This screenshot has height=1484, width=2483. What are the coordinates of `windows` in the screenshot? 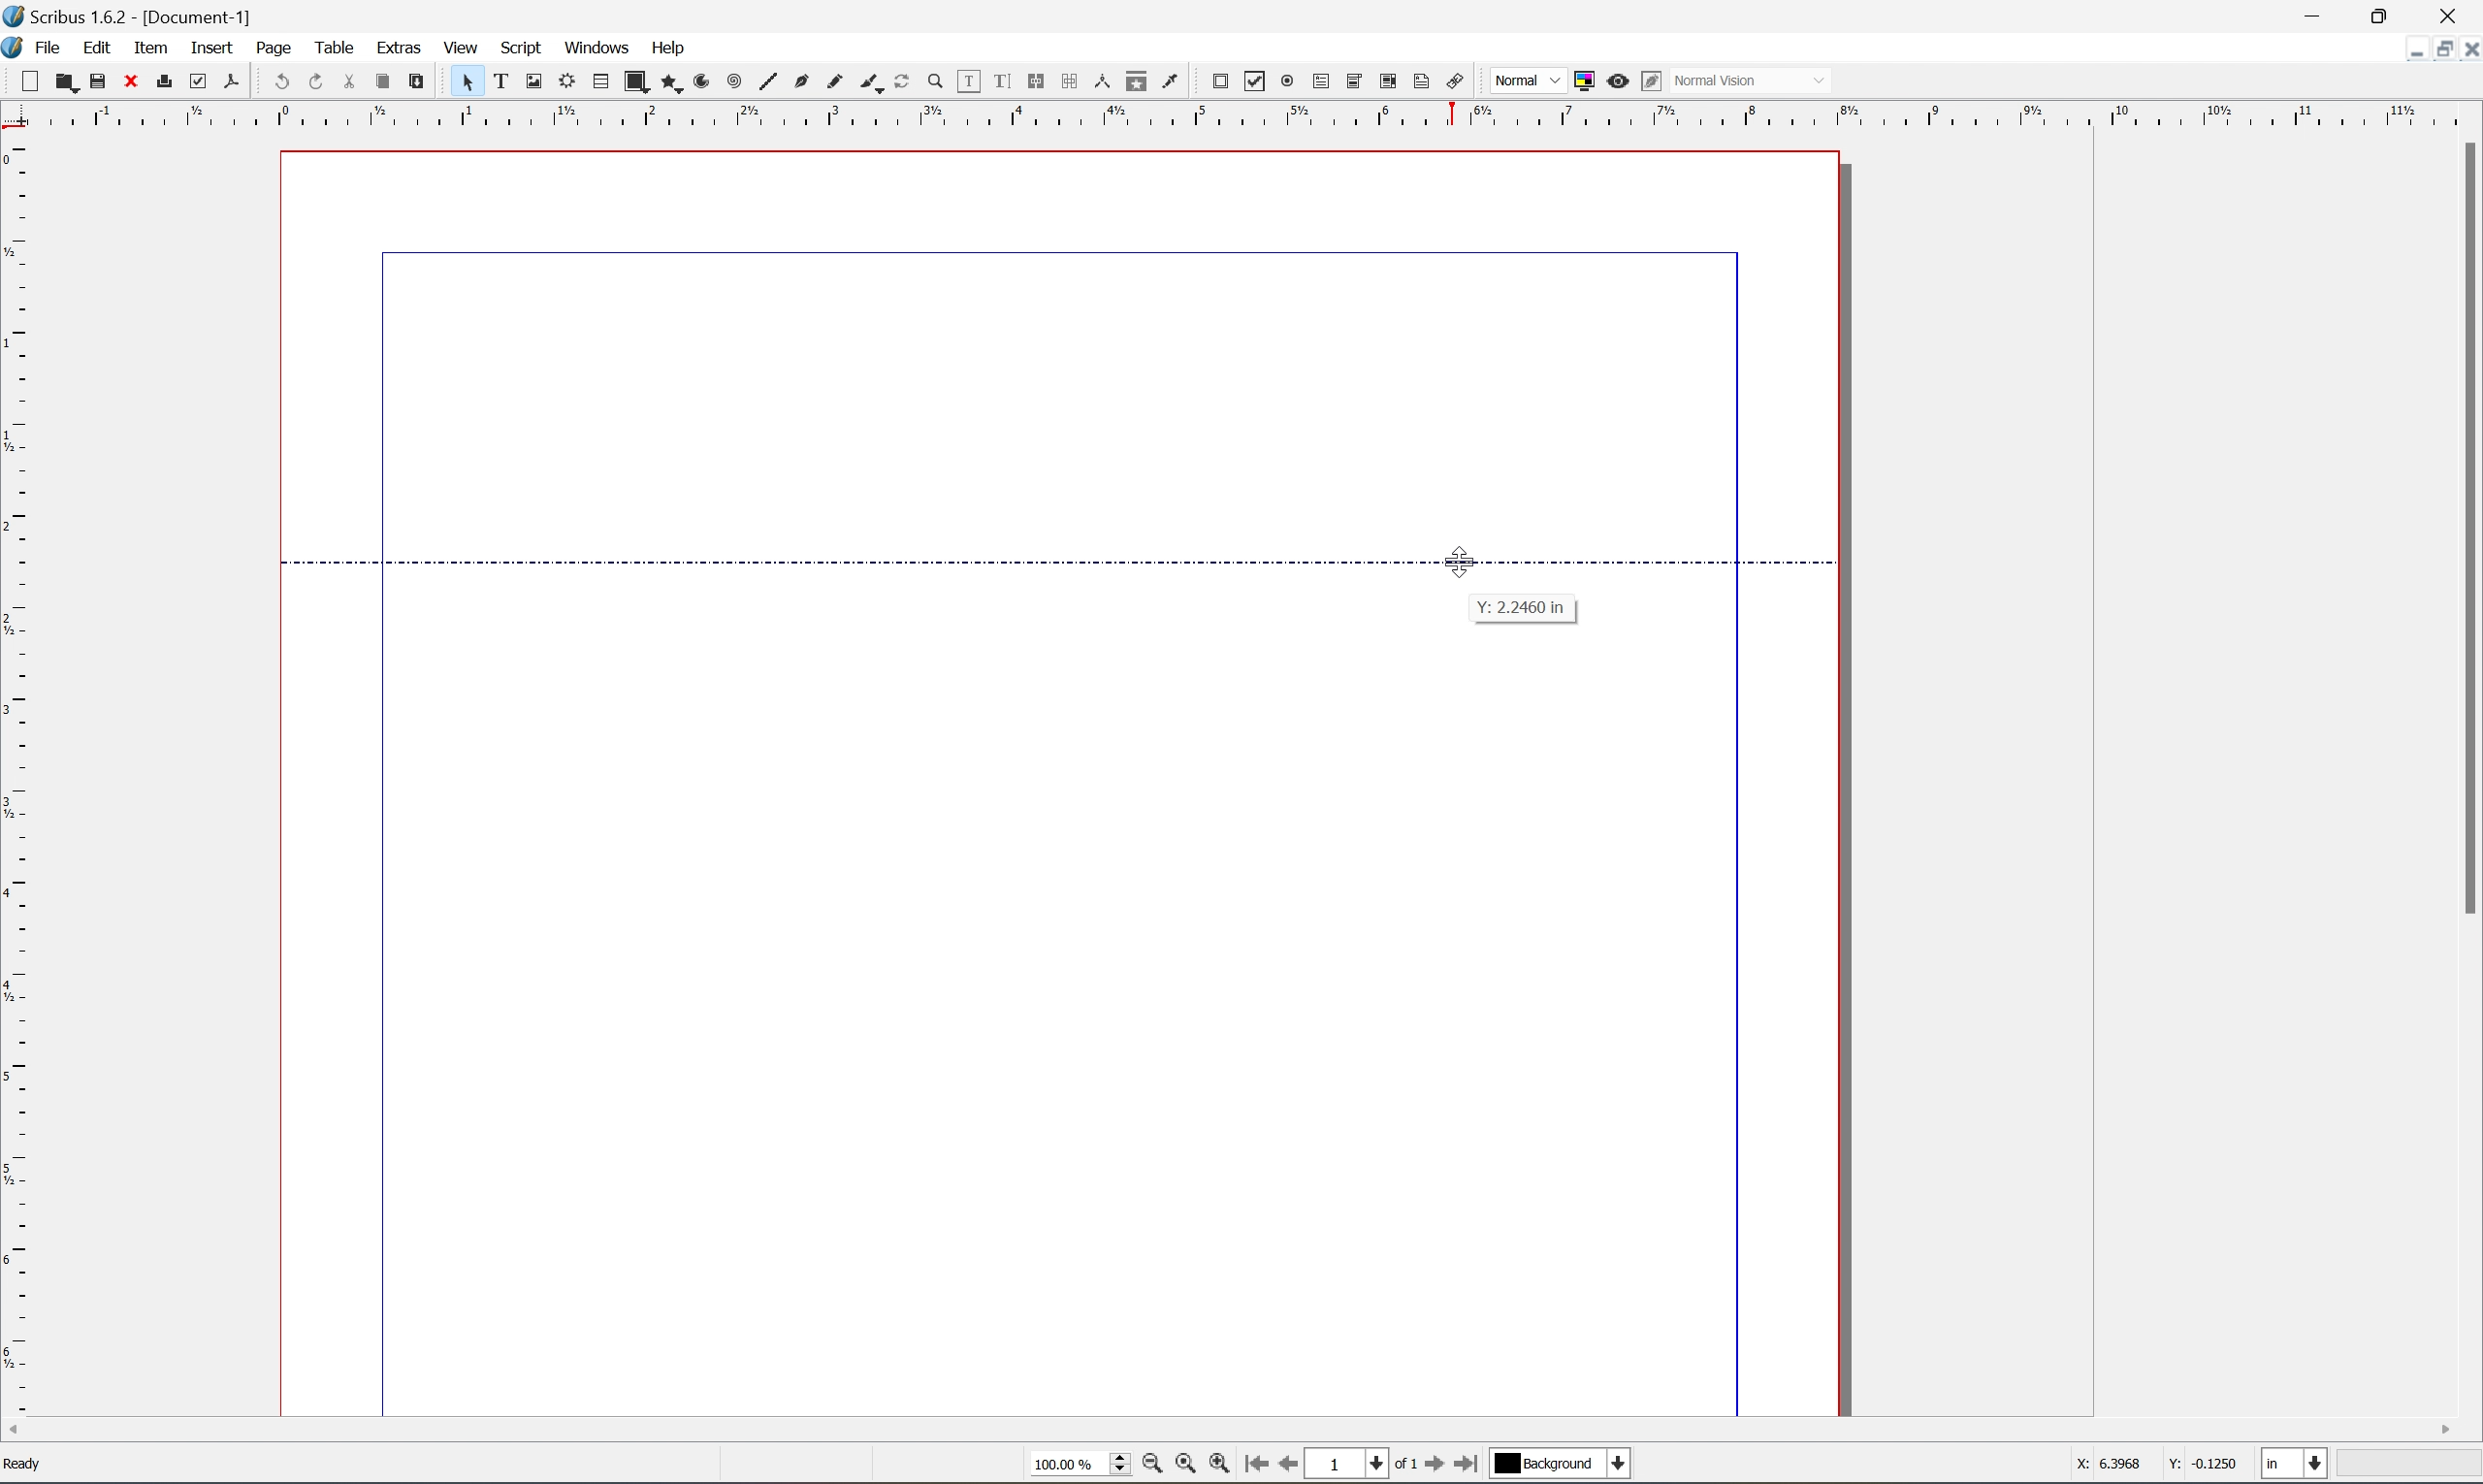 It's located at (597, 45).